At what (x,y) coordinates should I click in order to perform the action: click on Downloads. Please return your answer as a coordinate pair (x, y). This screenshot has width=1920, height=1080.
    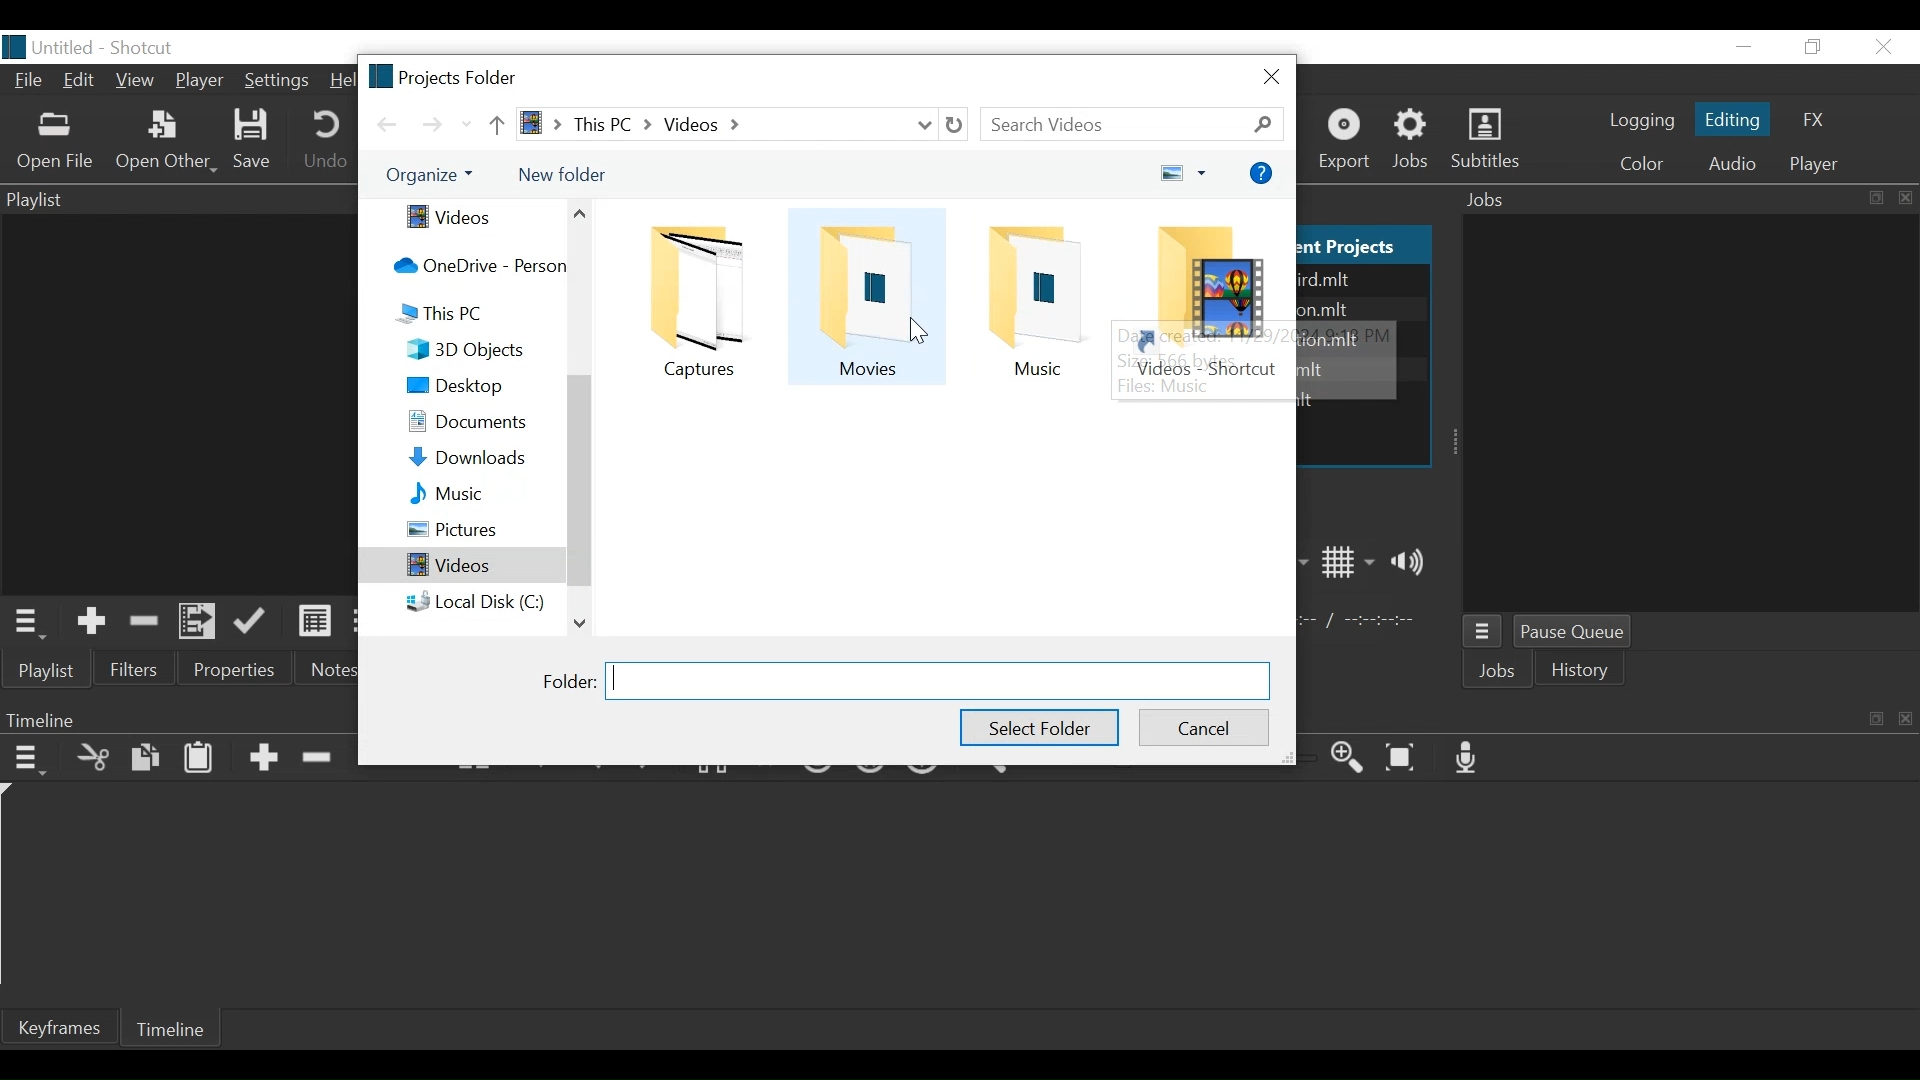
    Looking at the image, I should click on (478, 457).